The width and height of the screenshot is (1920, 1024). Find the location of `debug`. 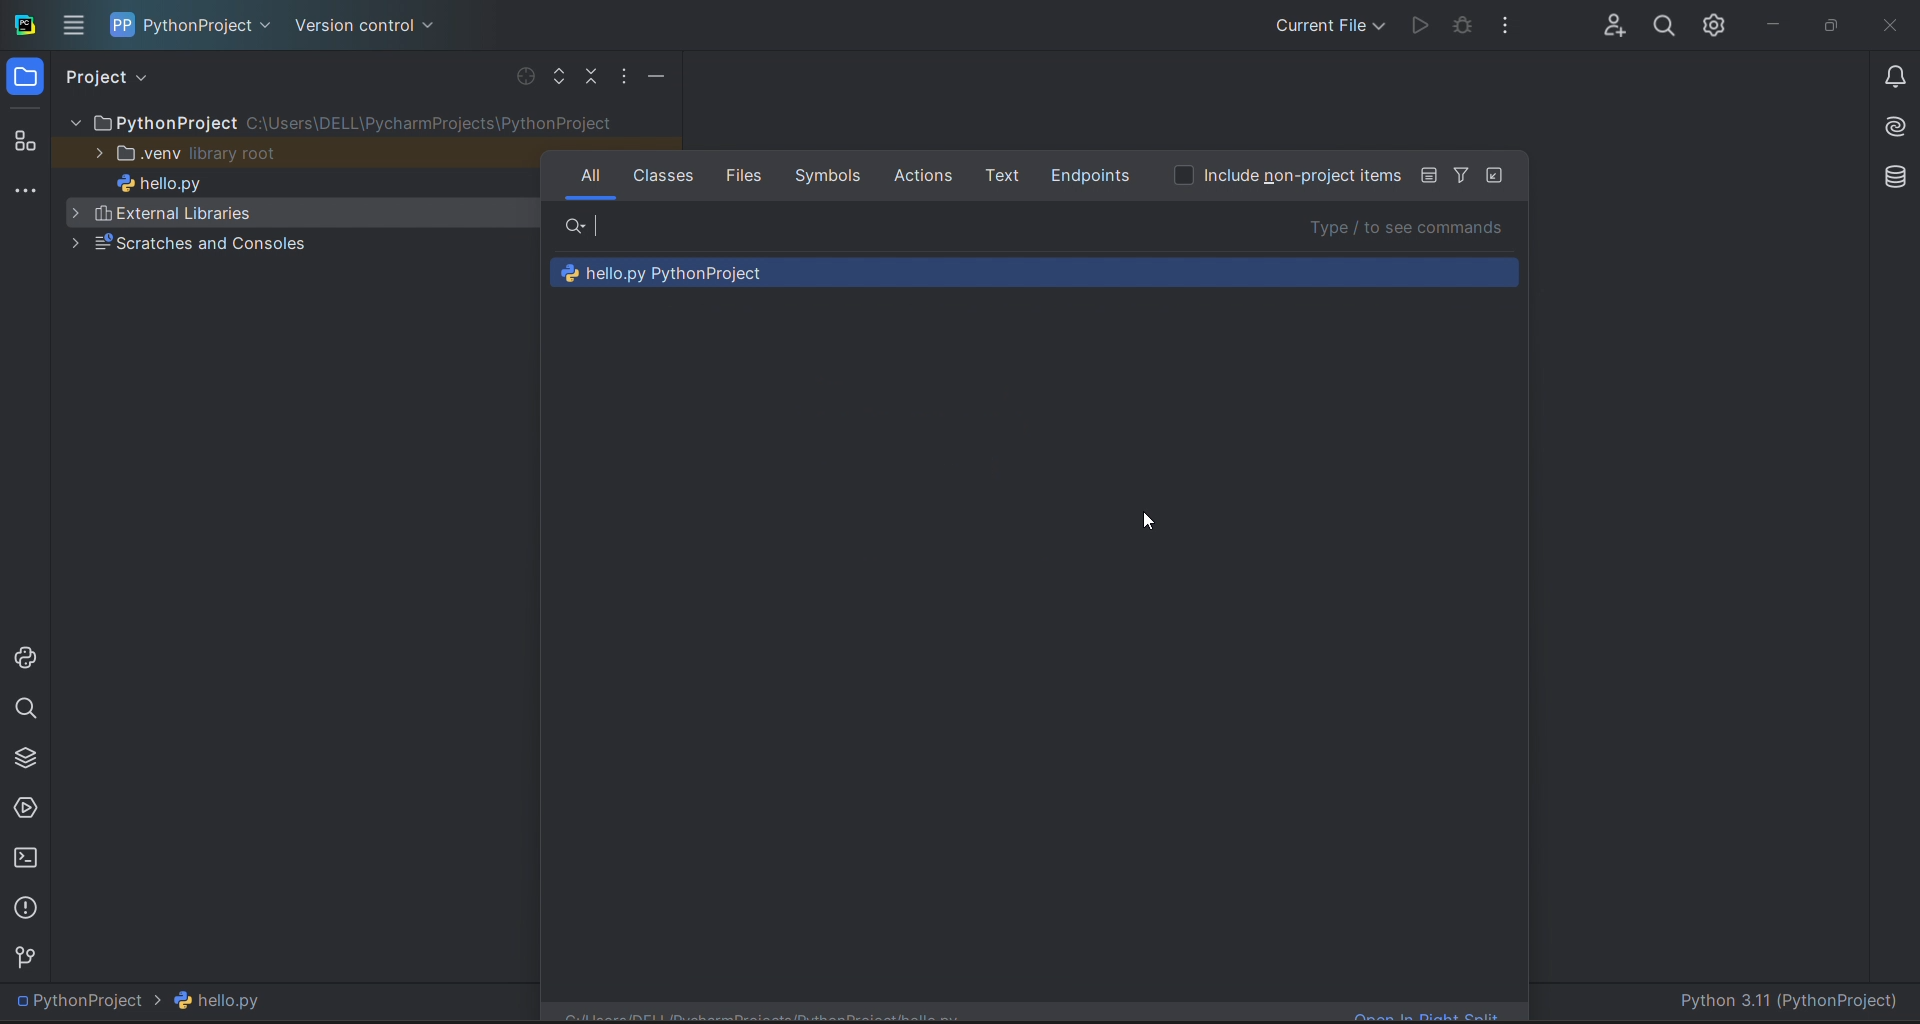

debug is located at coordinates (1463, 23).